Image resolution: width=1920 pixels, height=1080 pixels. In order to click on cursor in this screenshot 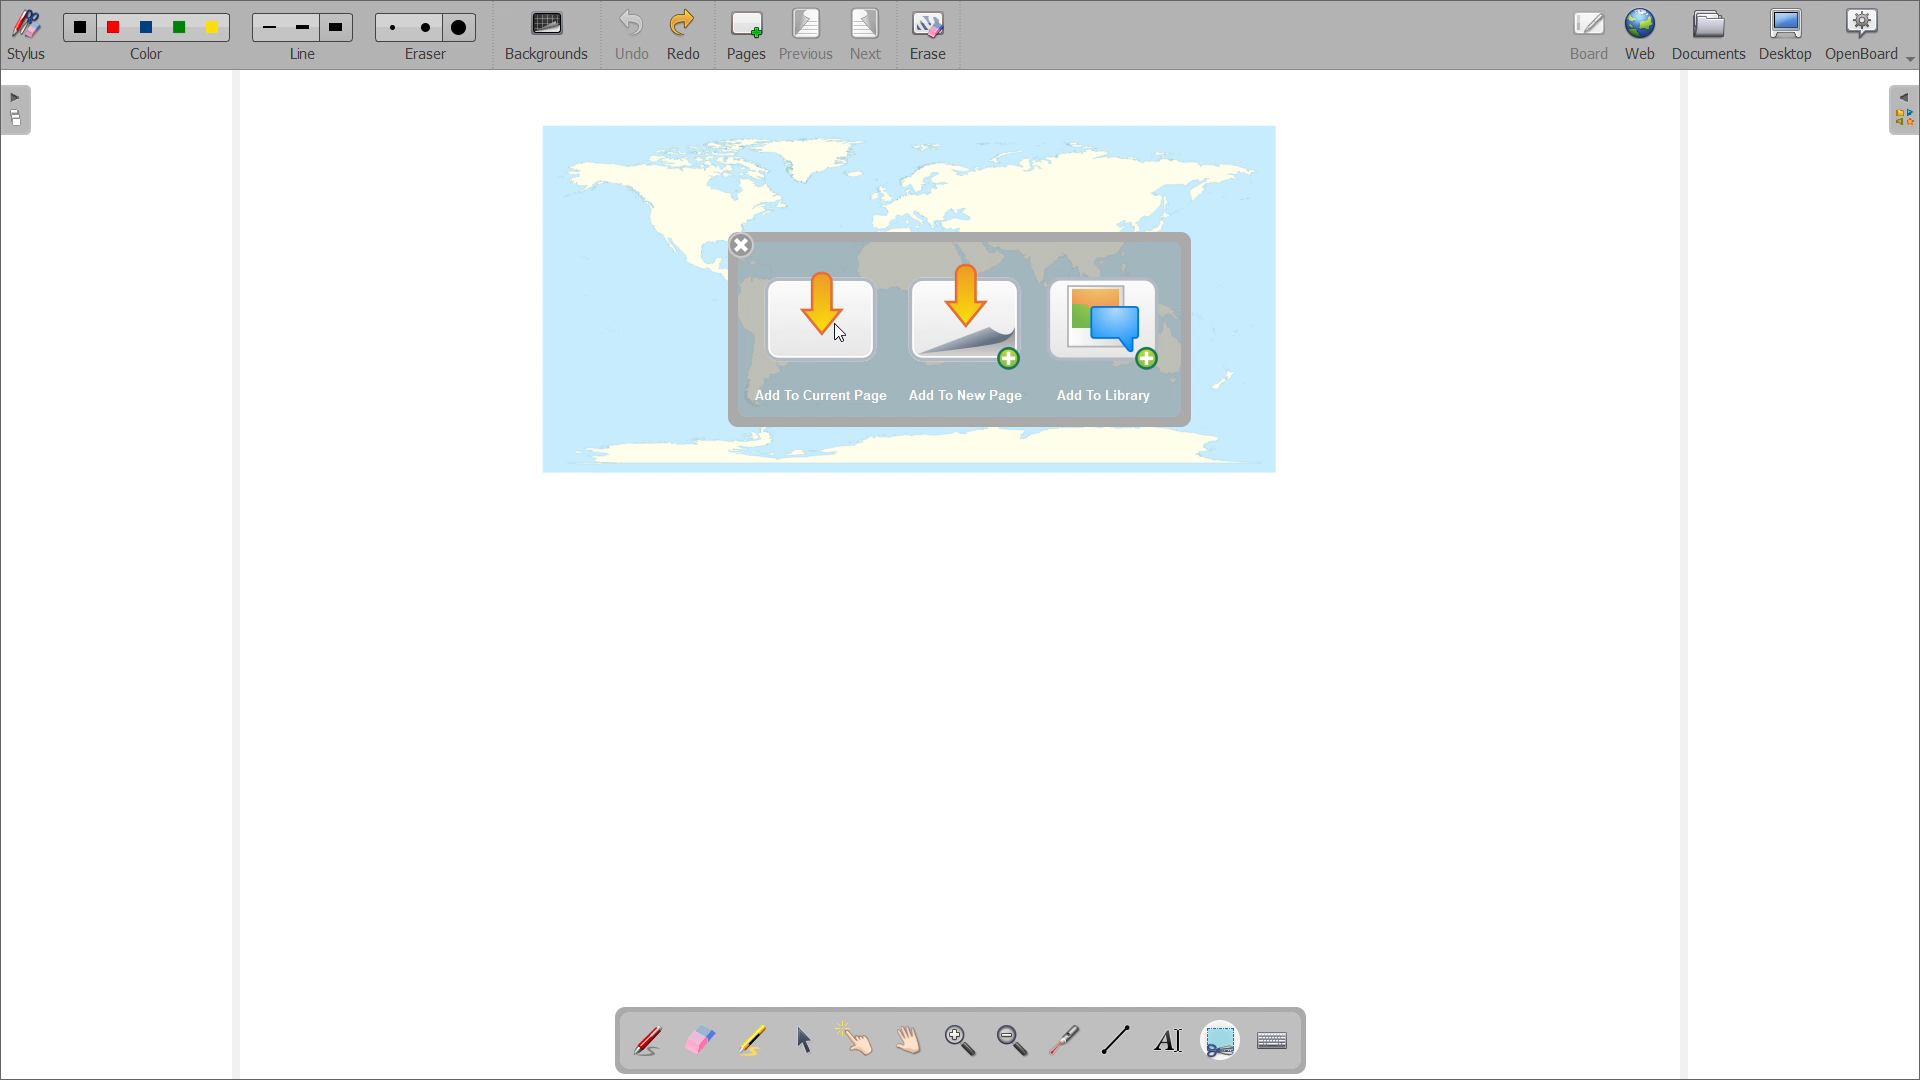, I will do `click(844, 336)`.